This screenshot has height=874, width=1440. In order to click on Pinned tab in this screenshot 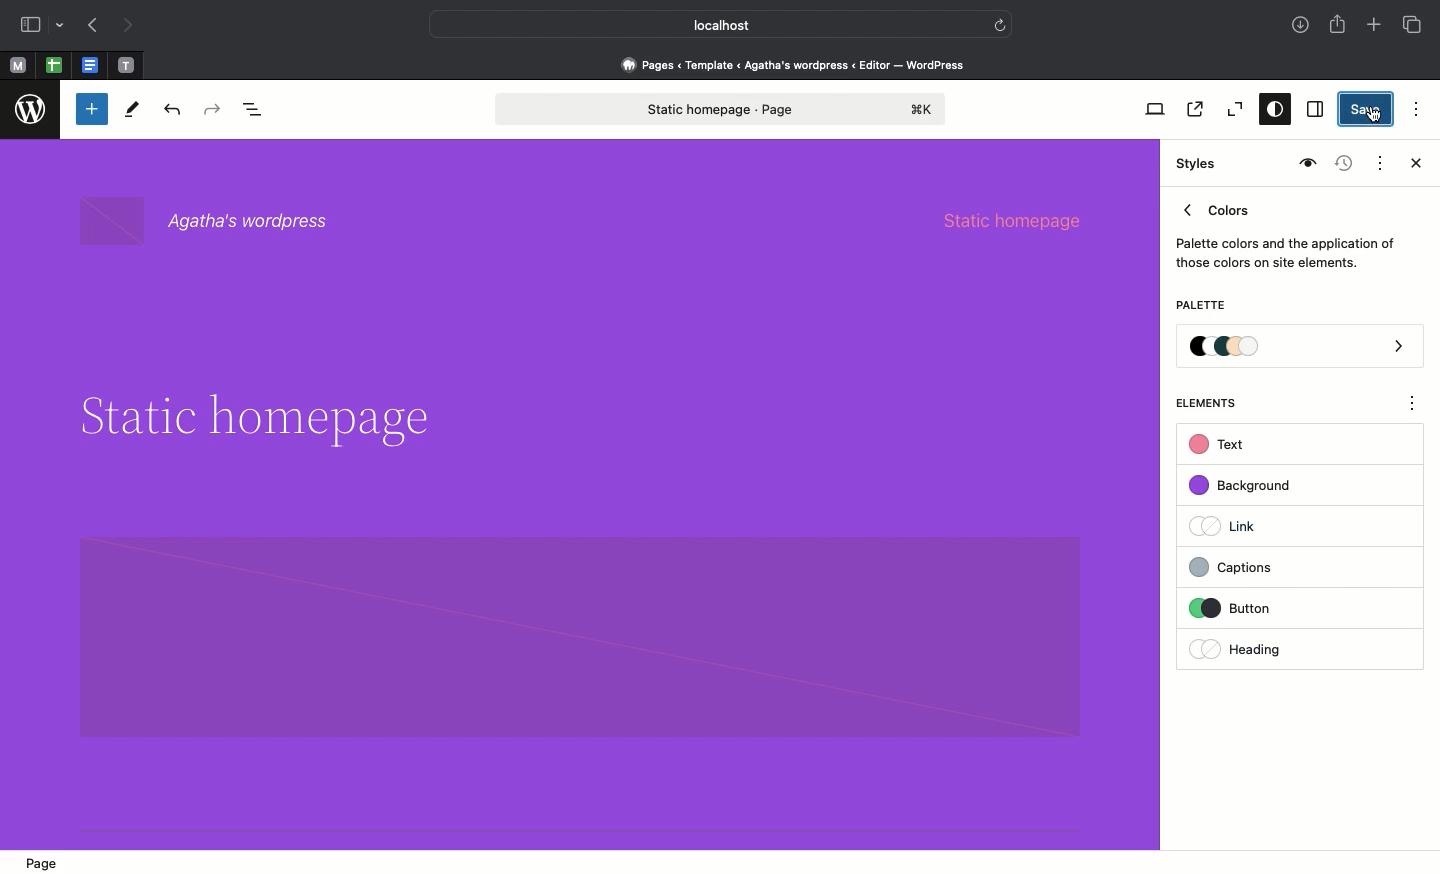, I will do `click(54, 66)`.